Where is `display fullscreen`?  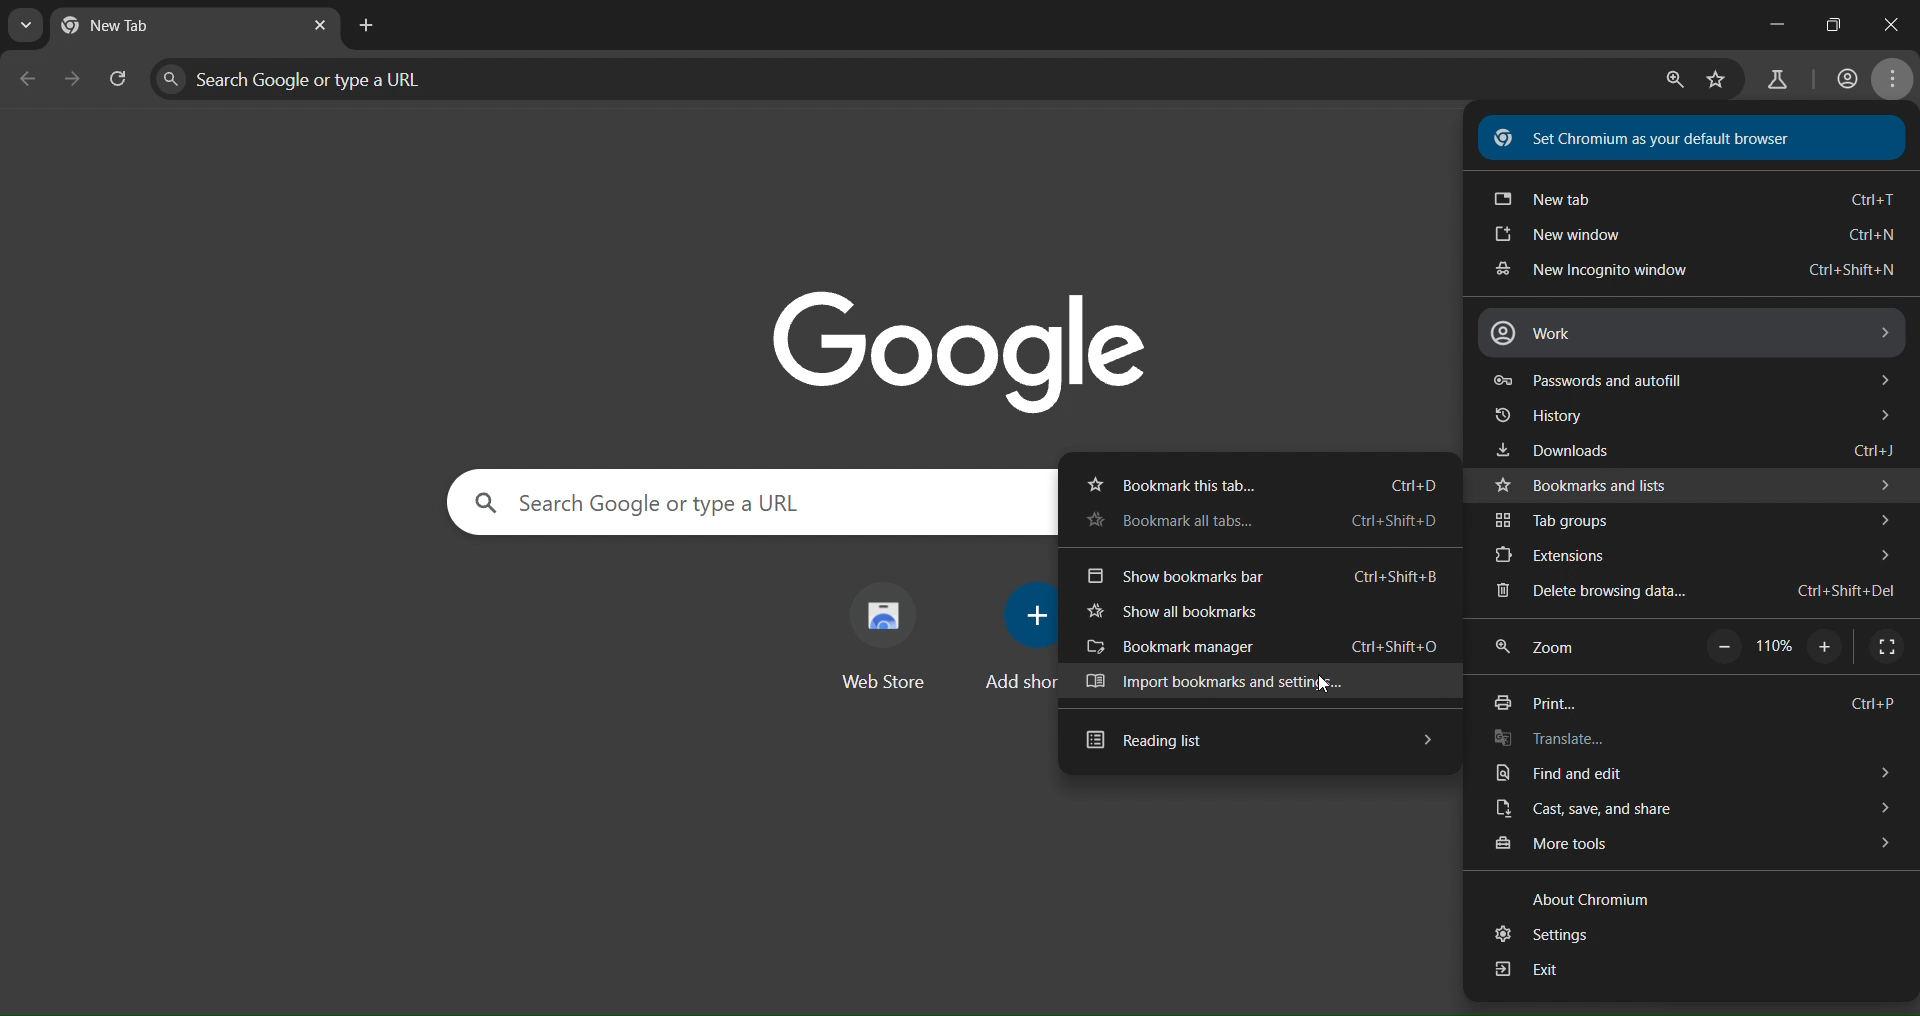
display fullscreen is located at coordinates (1890, 645).